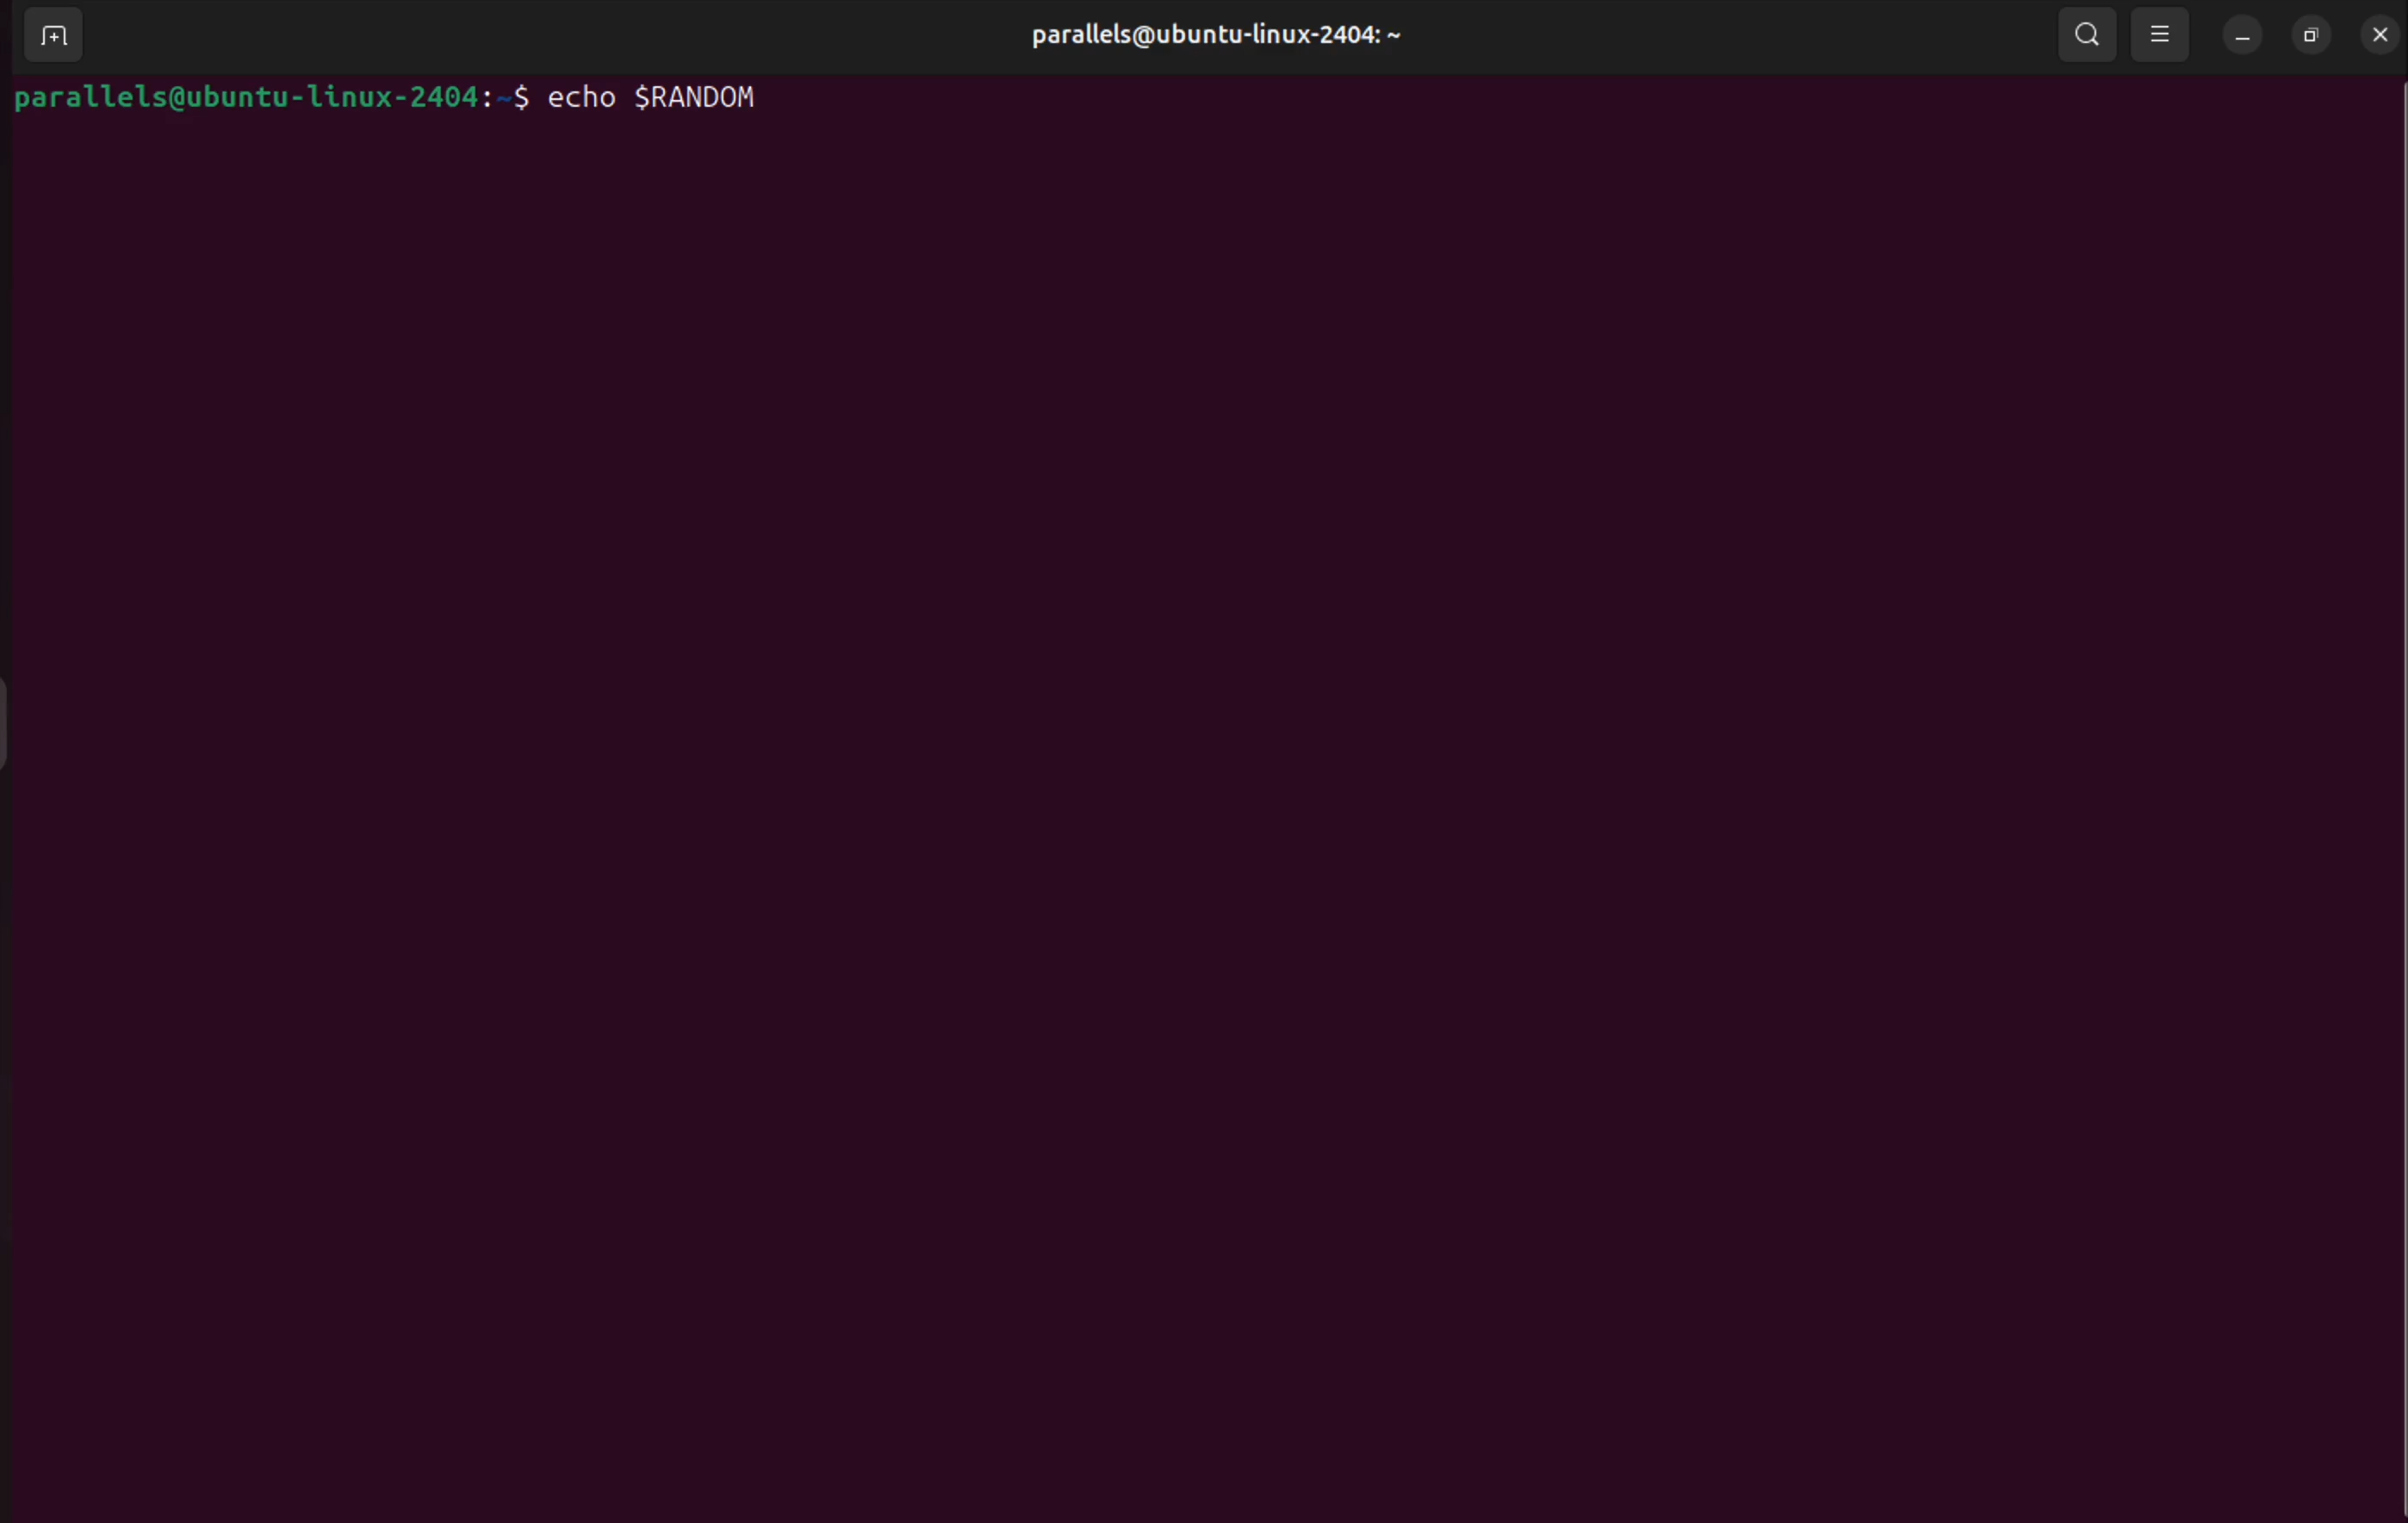  Describe the element at coordinates (52, 37) in the screenshot. I see `add terminal` at that location.